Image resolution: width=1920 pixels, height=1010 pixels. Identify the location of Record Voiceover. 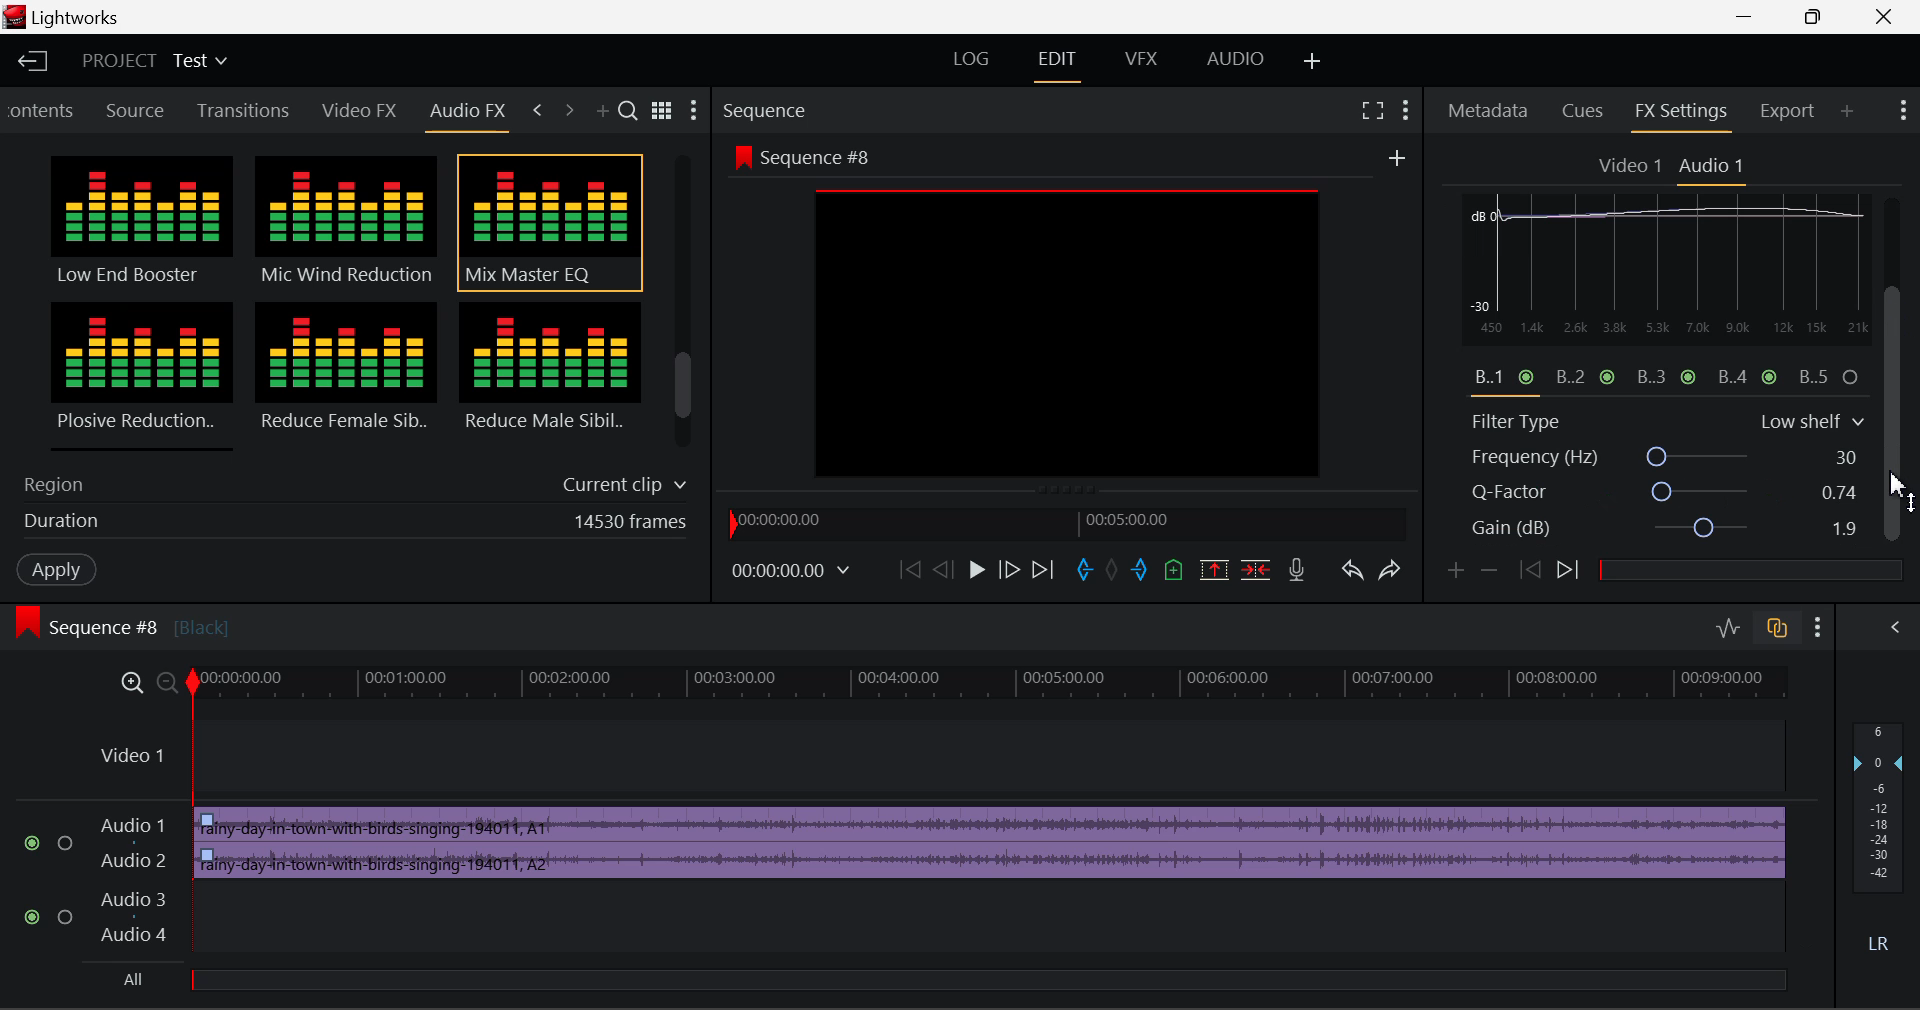
(1295, 571).